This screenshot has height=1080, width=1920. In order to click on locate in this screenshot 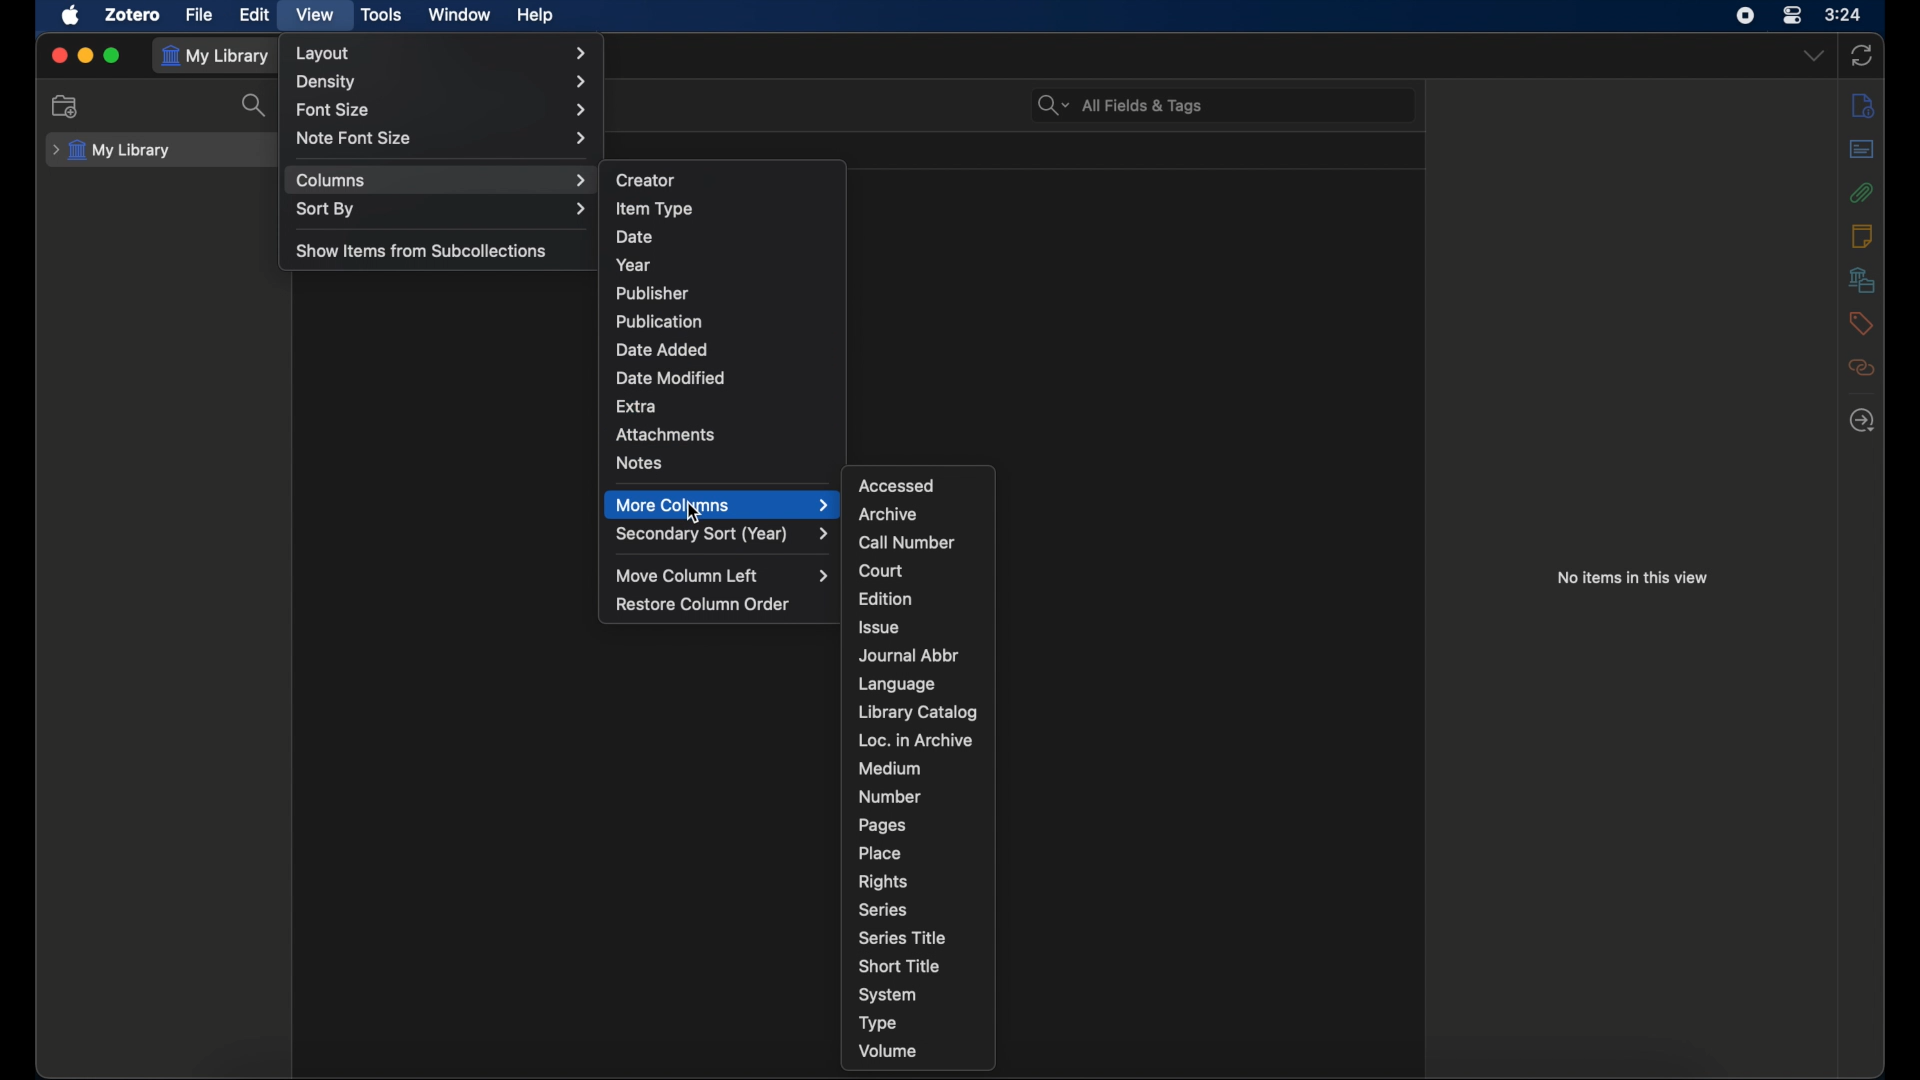, I will do `click(1864, 421)`.